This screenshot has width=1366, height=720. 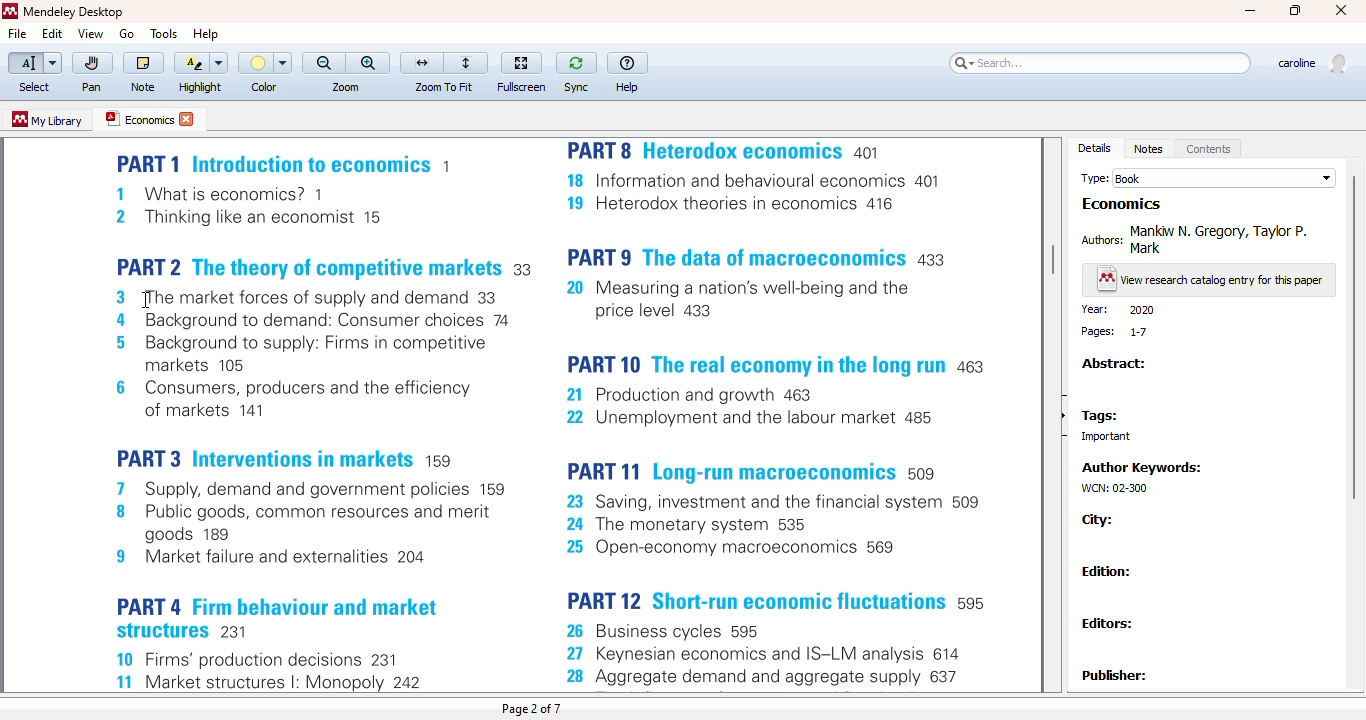 What do you see at coordinates (1145, 467) in the screenshot?
I see `author keywords: ` at bounding box center [1145, 467].